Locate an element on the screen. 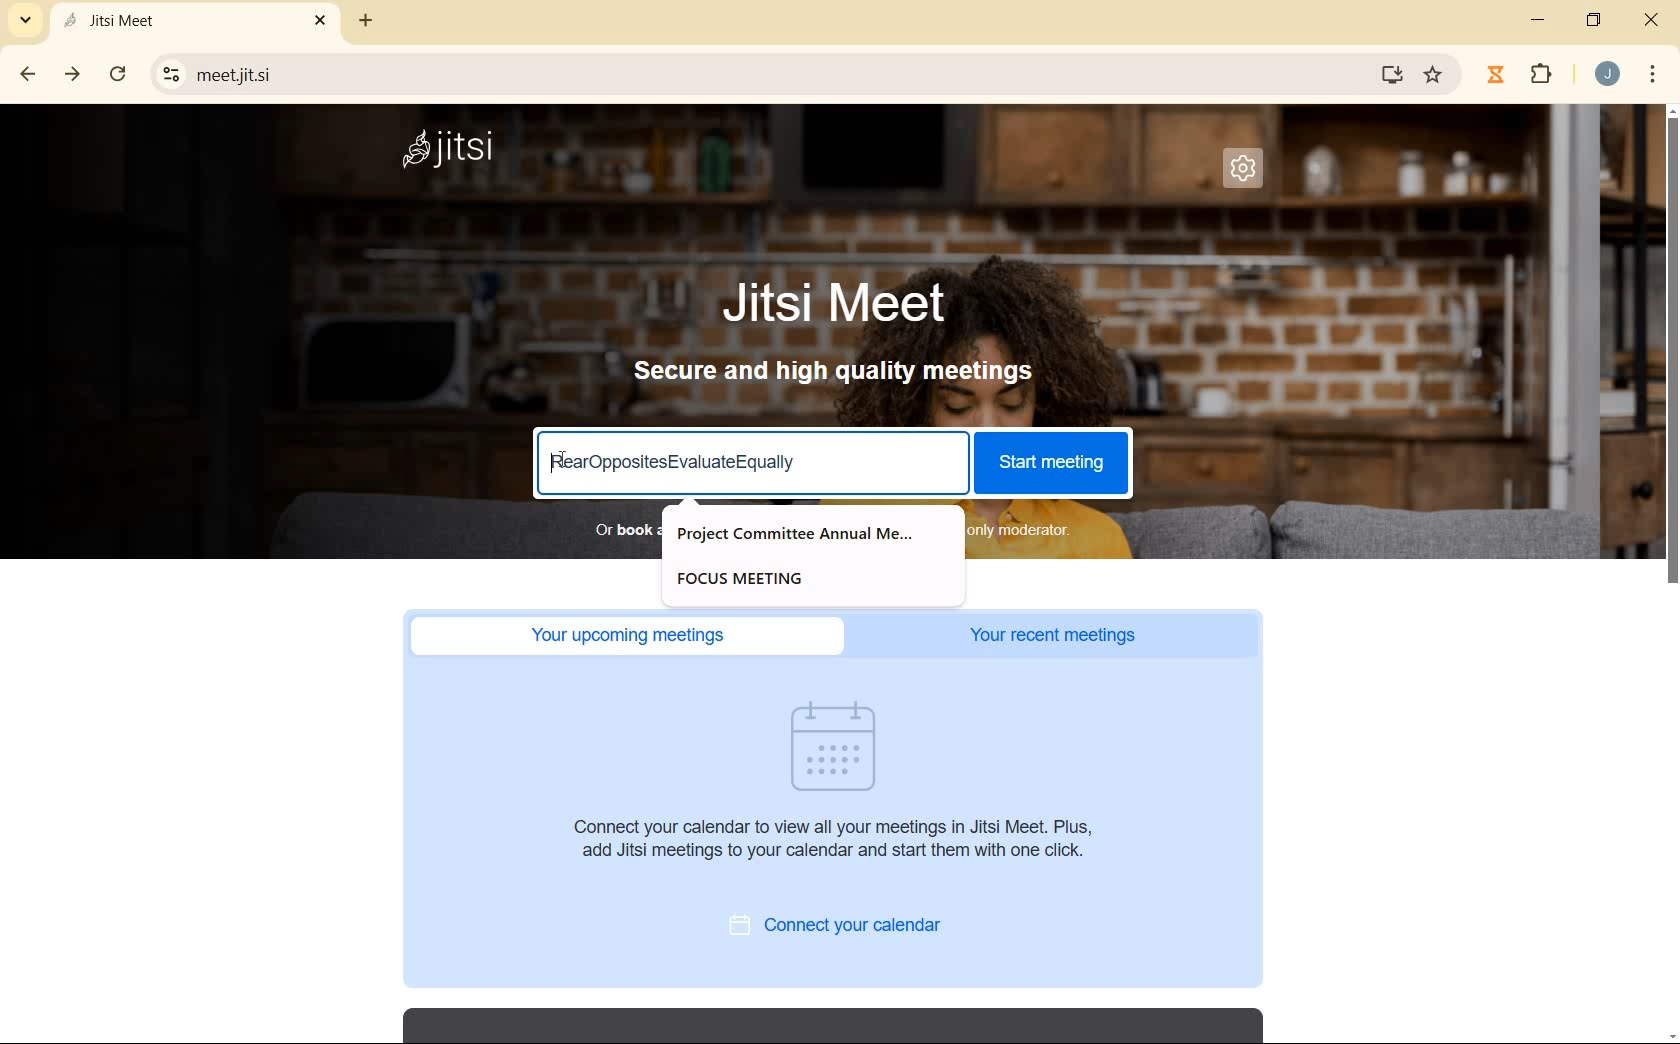 The width and height of the screenshot is (1680, 1044). EXTENSIONS is located at coordinates (1544, 75).